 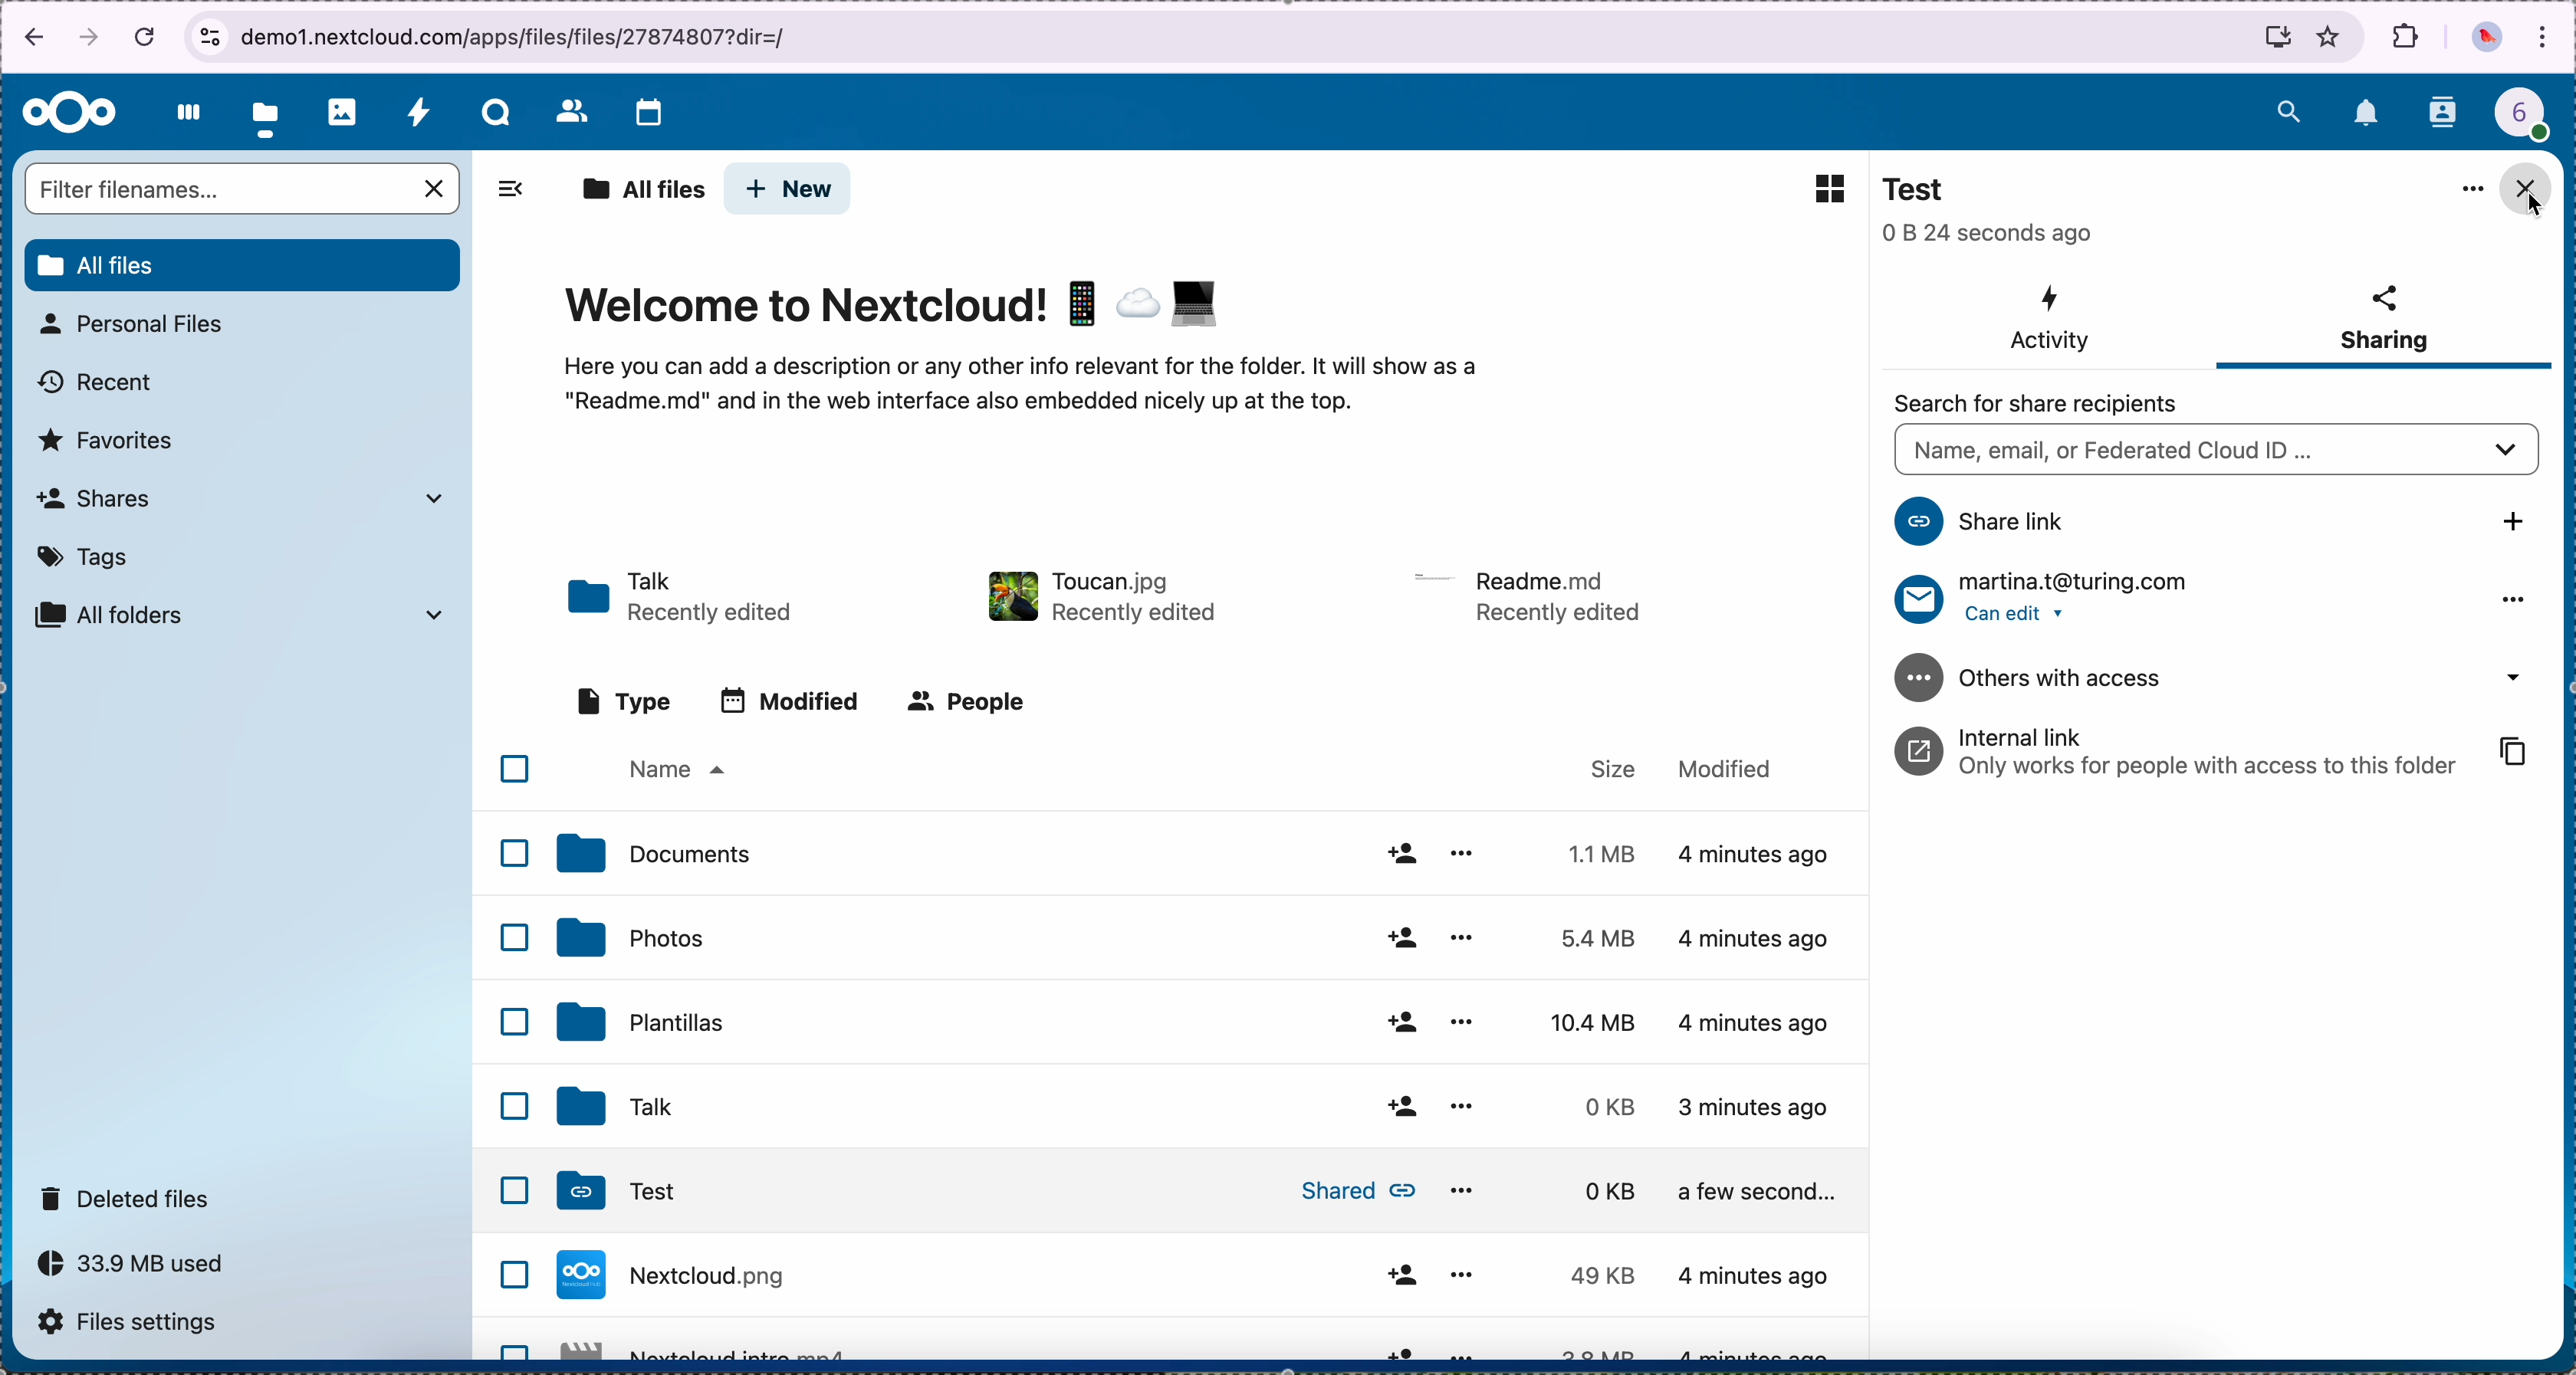 What do you see at coordinates (2048, 320) in the screenshot?
I see `activity` at bounding box center [2048, 320].